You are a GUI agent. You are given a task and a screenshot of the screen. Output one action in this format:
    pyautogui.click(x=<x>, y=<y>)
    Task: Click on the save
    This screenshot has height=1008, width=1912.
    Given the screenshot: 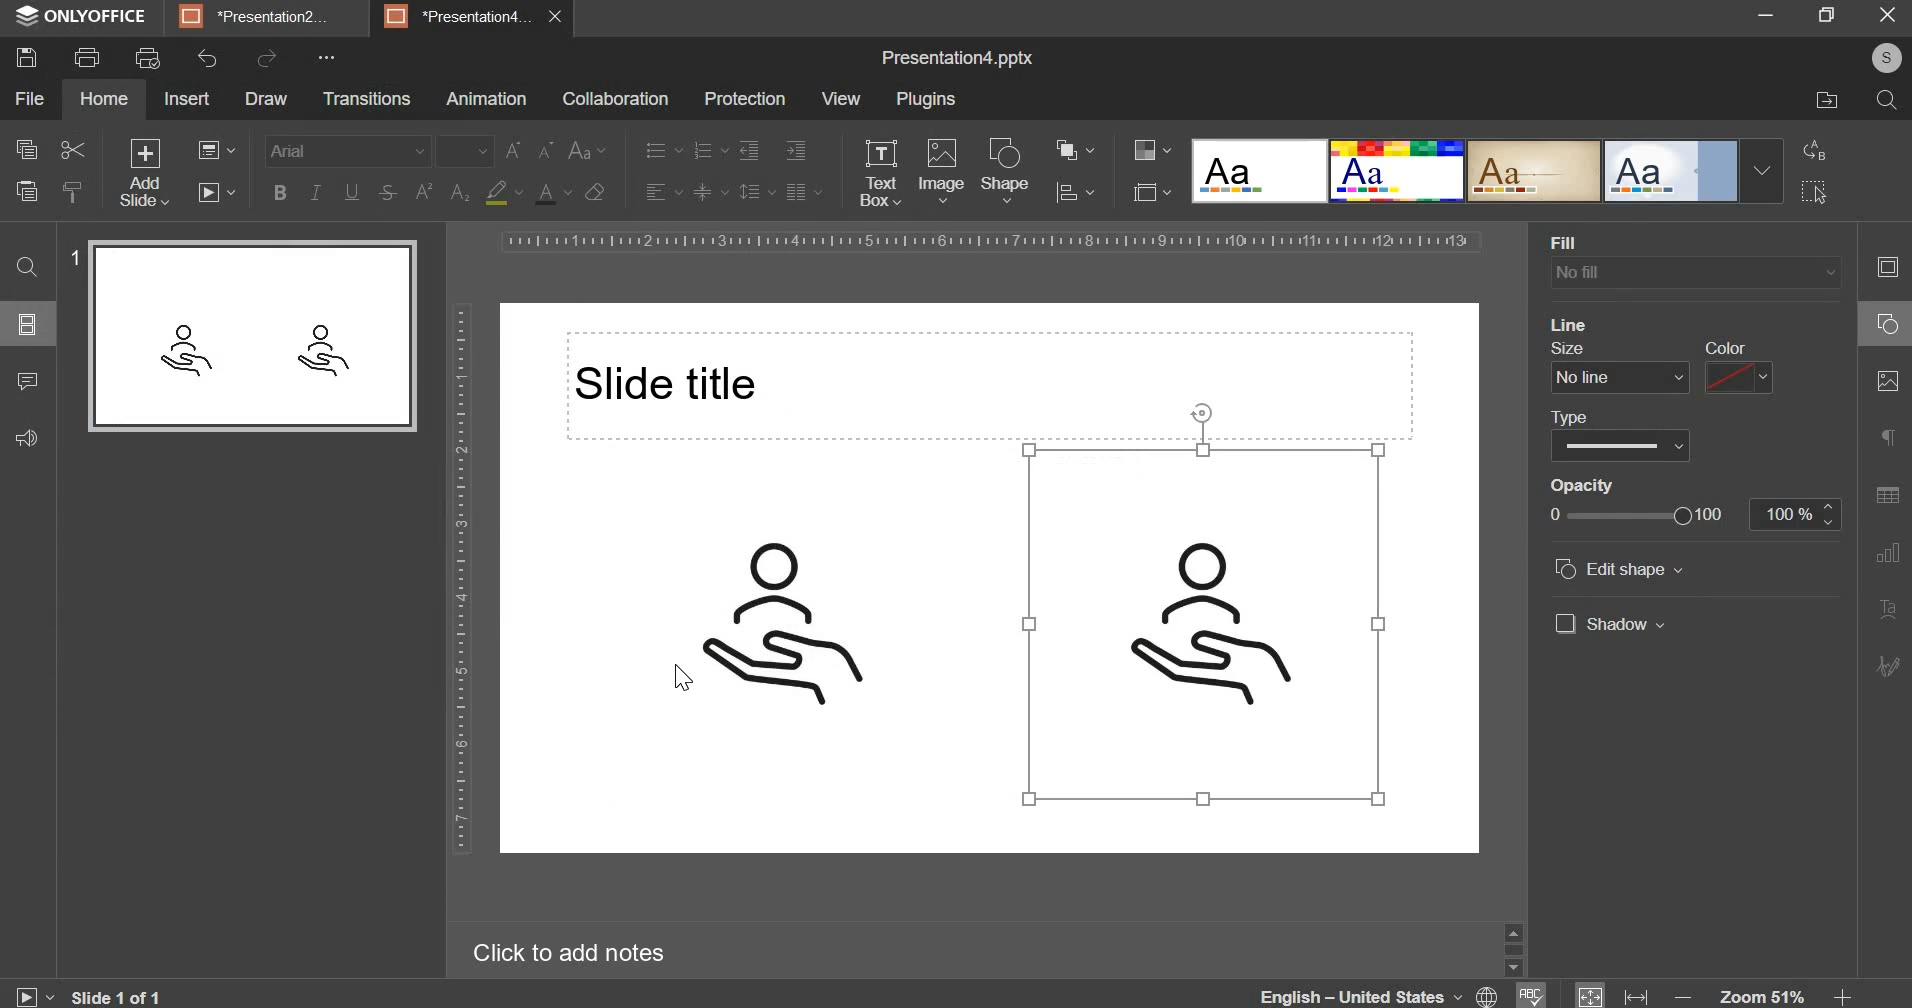 What is the action you would take?
    pyautogui.click(x=28, y=58)
    